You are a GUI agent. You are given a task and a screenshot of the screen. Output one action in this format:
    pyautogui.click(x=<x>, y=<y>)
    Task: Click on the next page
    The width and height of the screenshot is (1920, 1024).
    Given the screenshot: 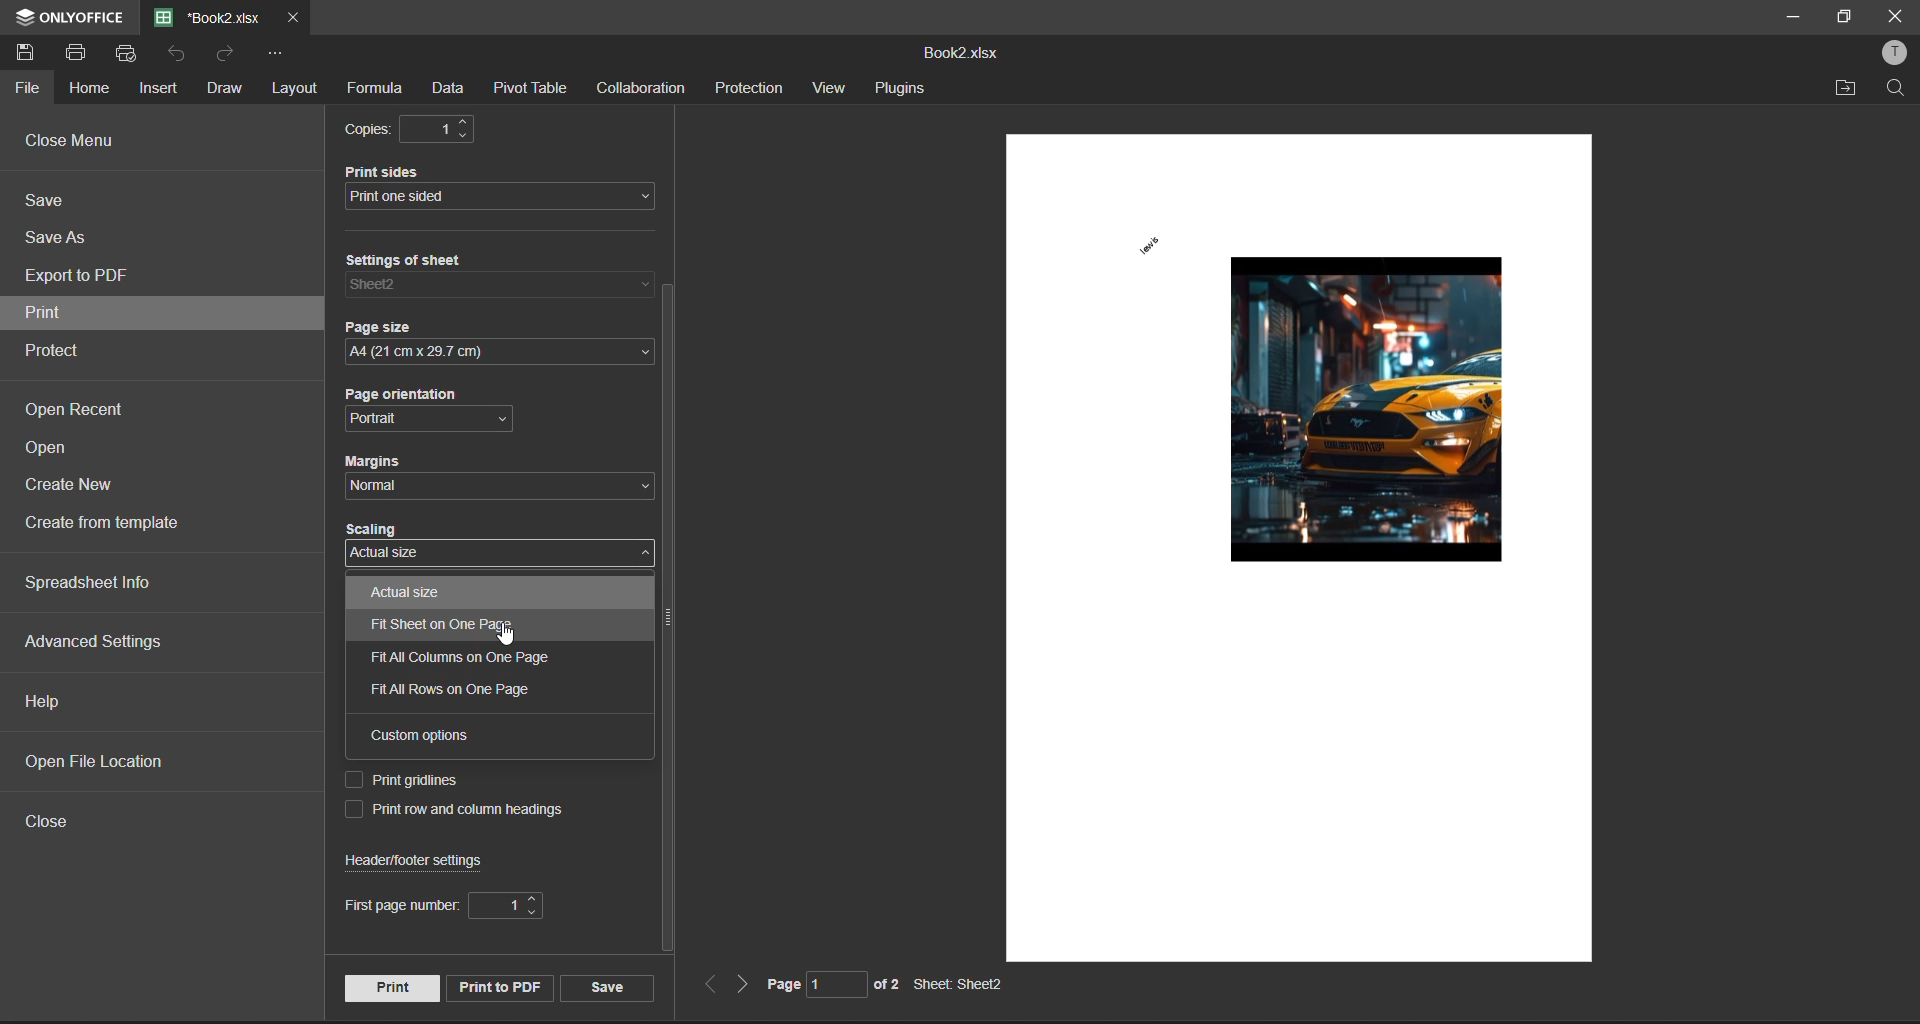 What is the action you would take?
    pyautogui.click(x=739, y=985)
    